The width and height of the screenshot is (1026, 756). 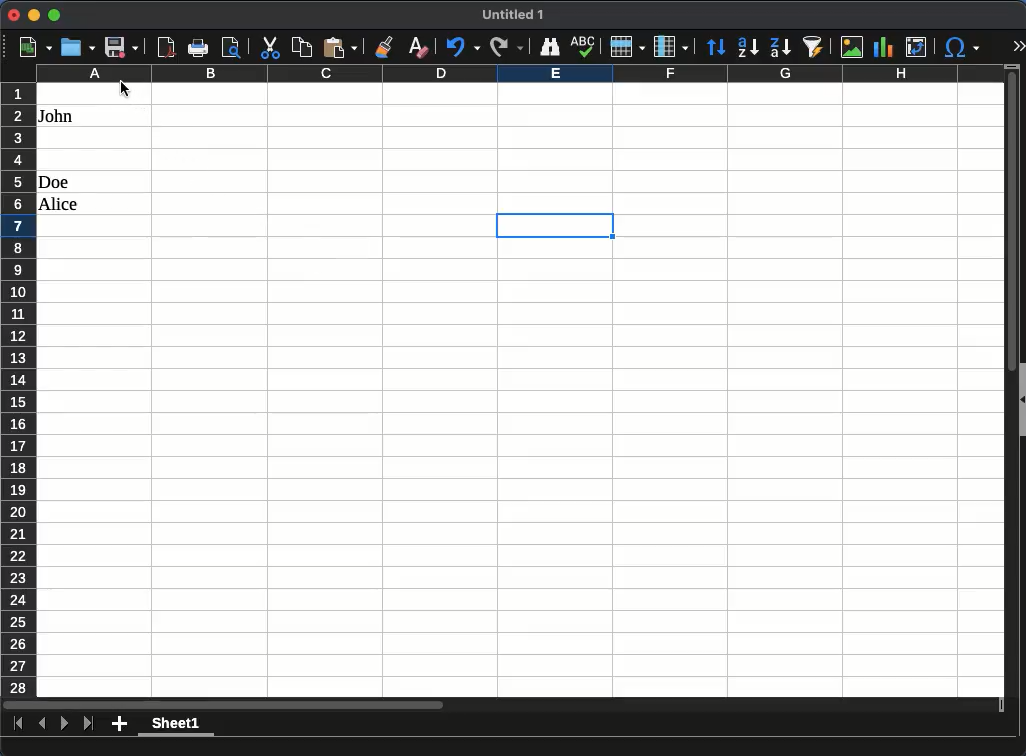 What do you see at coordinates (269, 47) in the screenshot?
I see `cut` at bounding box center [269, 47].